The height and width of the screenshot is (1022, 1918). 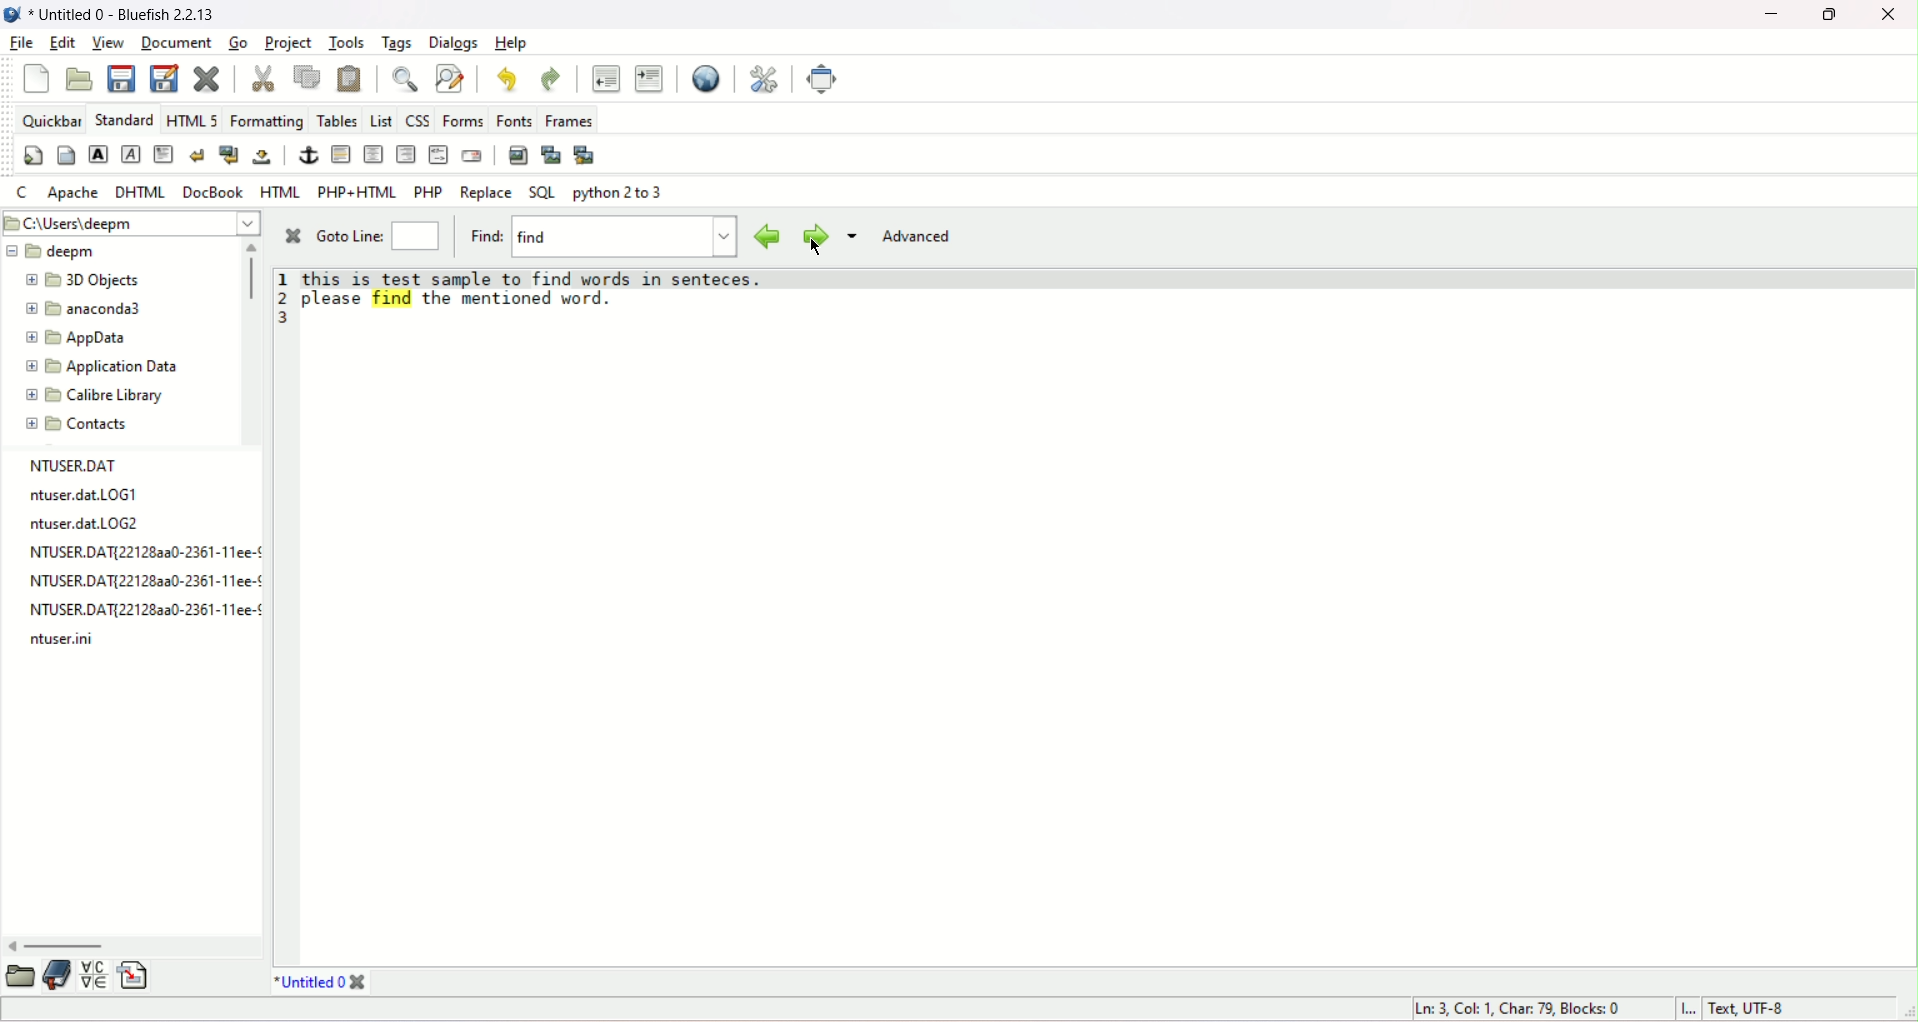 What do you see at coordinates (20, 191) in the screenshot?
I see `C` at bounding box center [20, 191].